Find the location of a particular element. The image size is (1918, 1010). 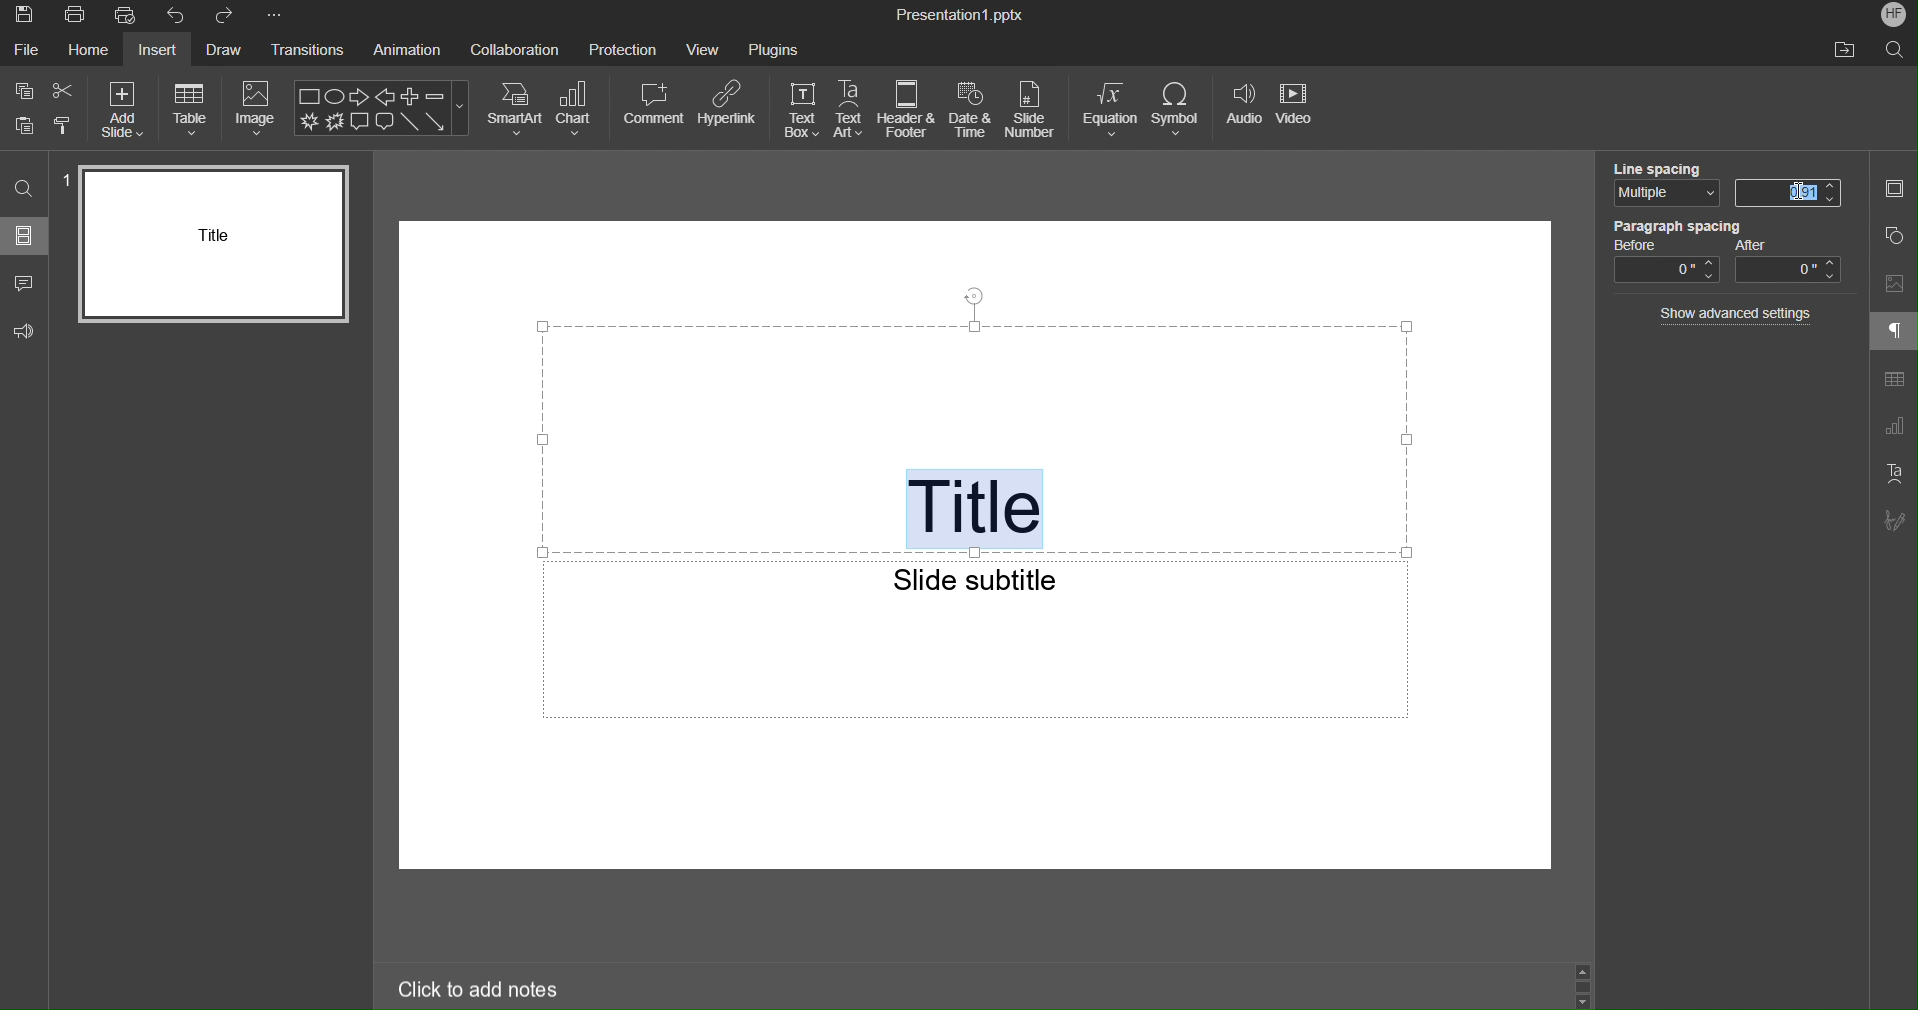

Signature is located at coordinates (1892, 521).